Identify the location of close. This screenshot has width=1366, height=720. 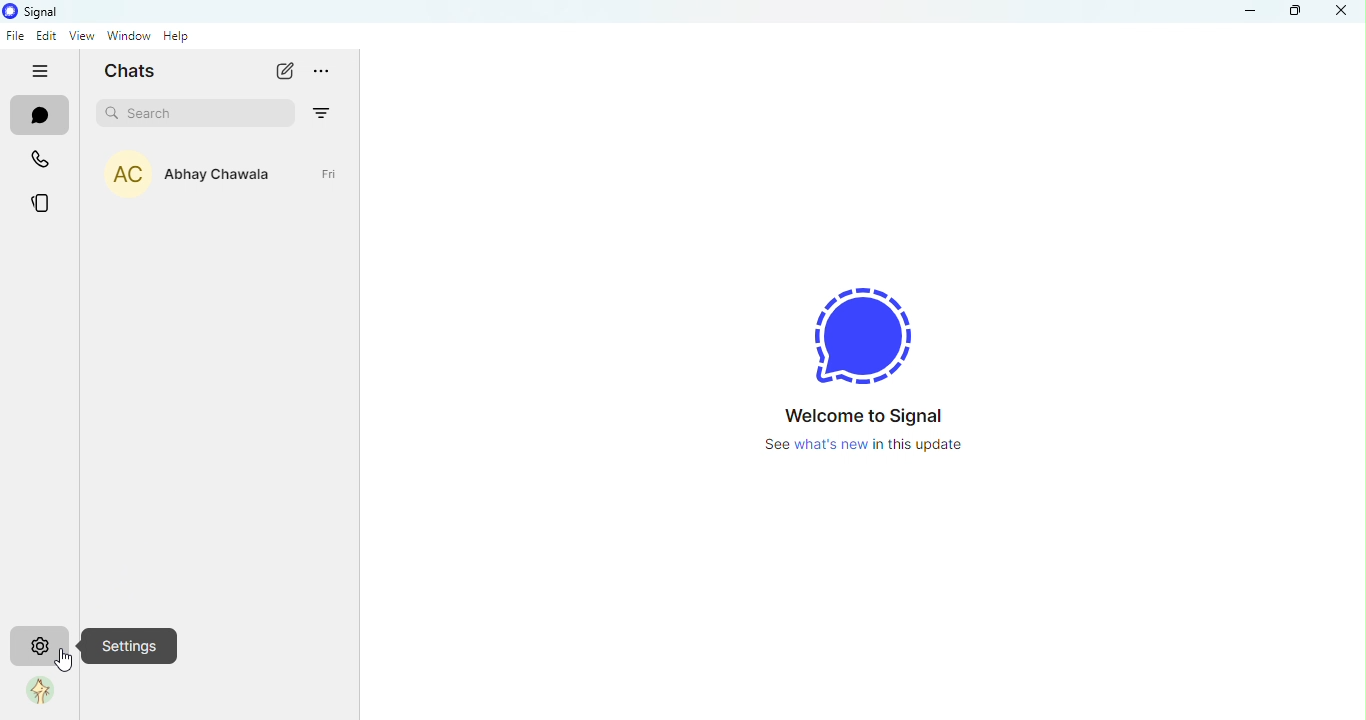
(1345, 14).